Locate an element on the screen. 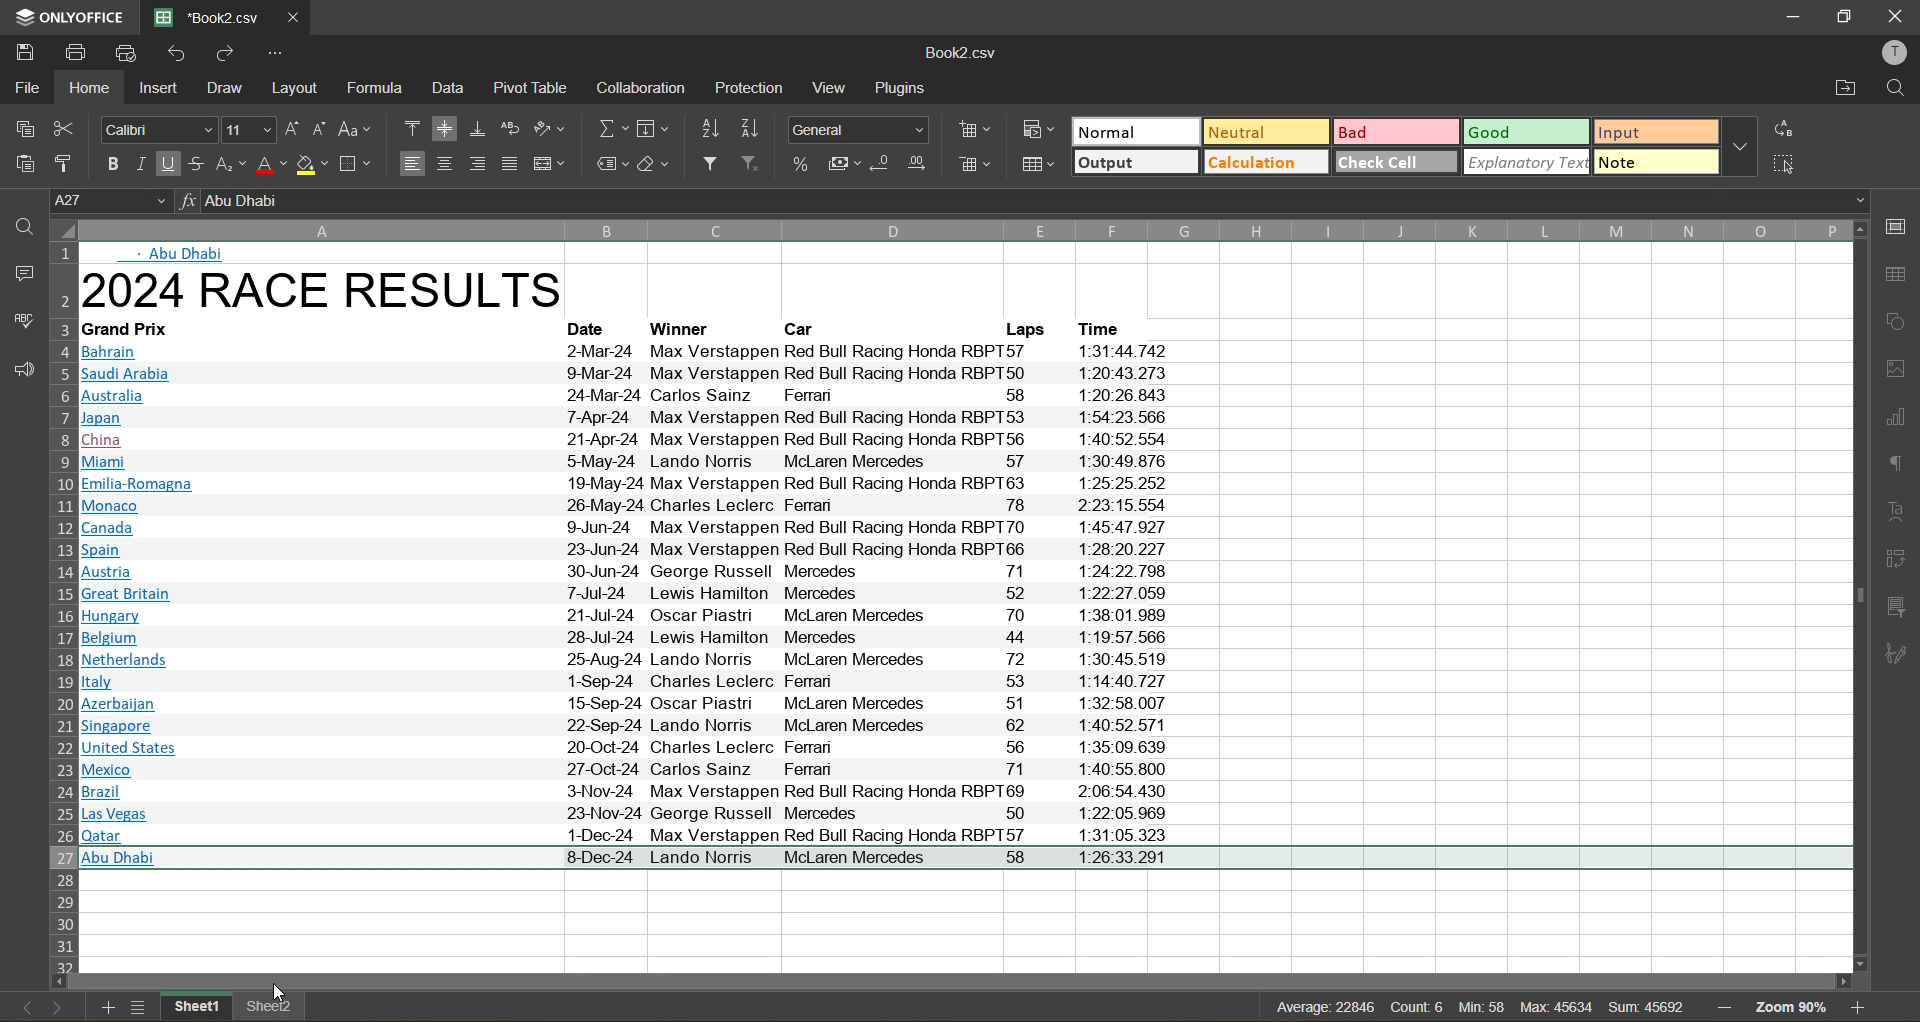 This screenshot has height=1022, width=1920. charts is located at coordinates (1897, 418).